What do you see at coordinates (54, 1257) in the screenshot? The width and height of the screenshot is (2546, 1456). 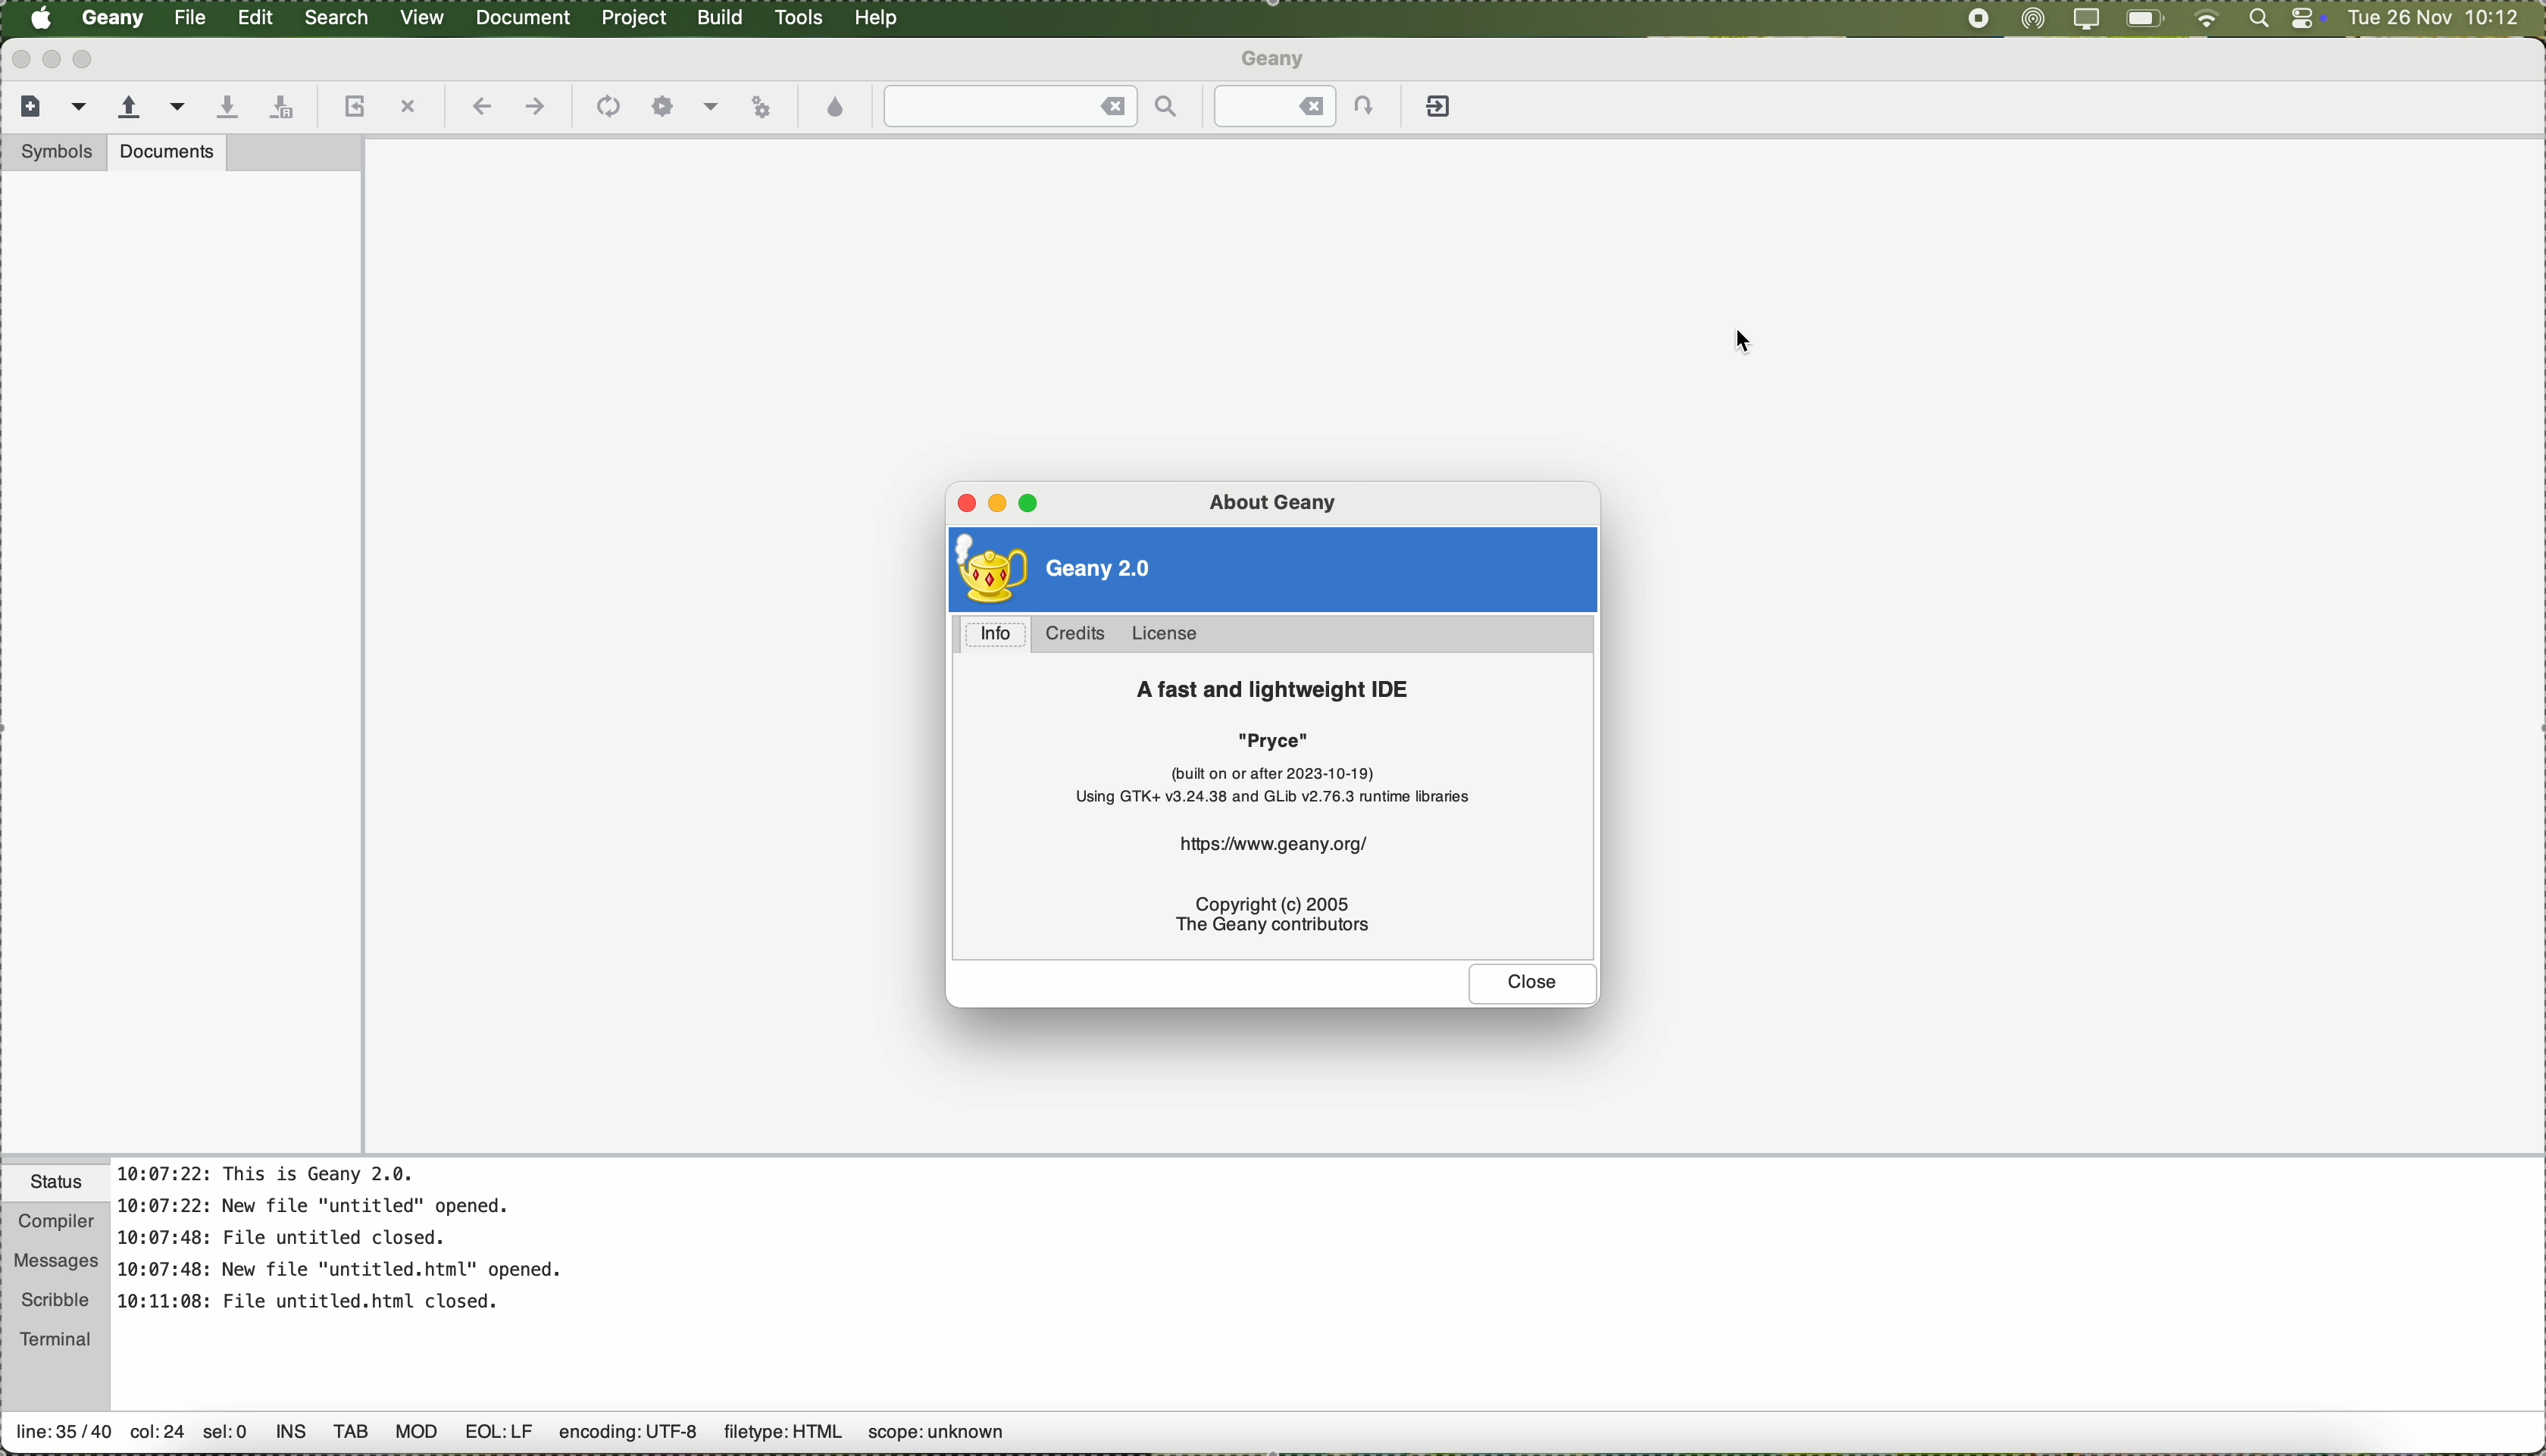 I see `messages` at bounding box center [54, 1257].